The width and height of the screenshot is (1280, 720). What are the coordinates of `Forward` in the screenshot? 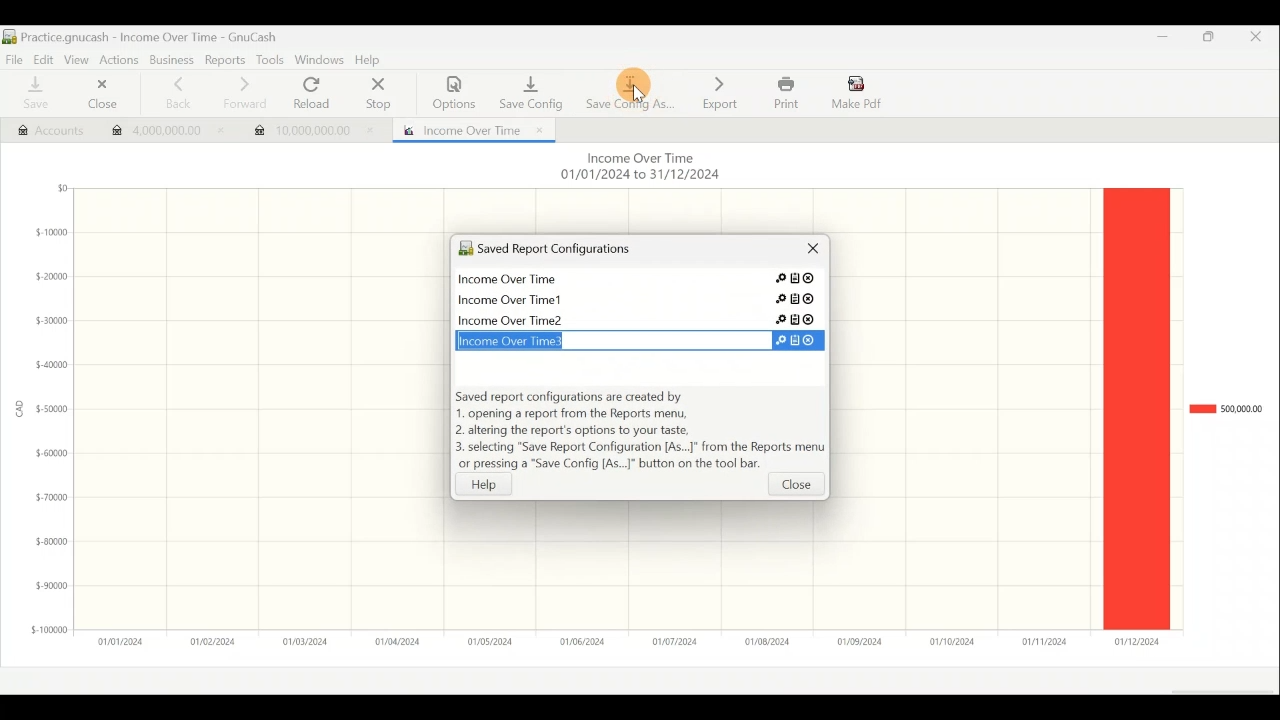 It's located at (243, 93).